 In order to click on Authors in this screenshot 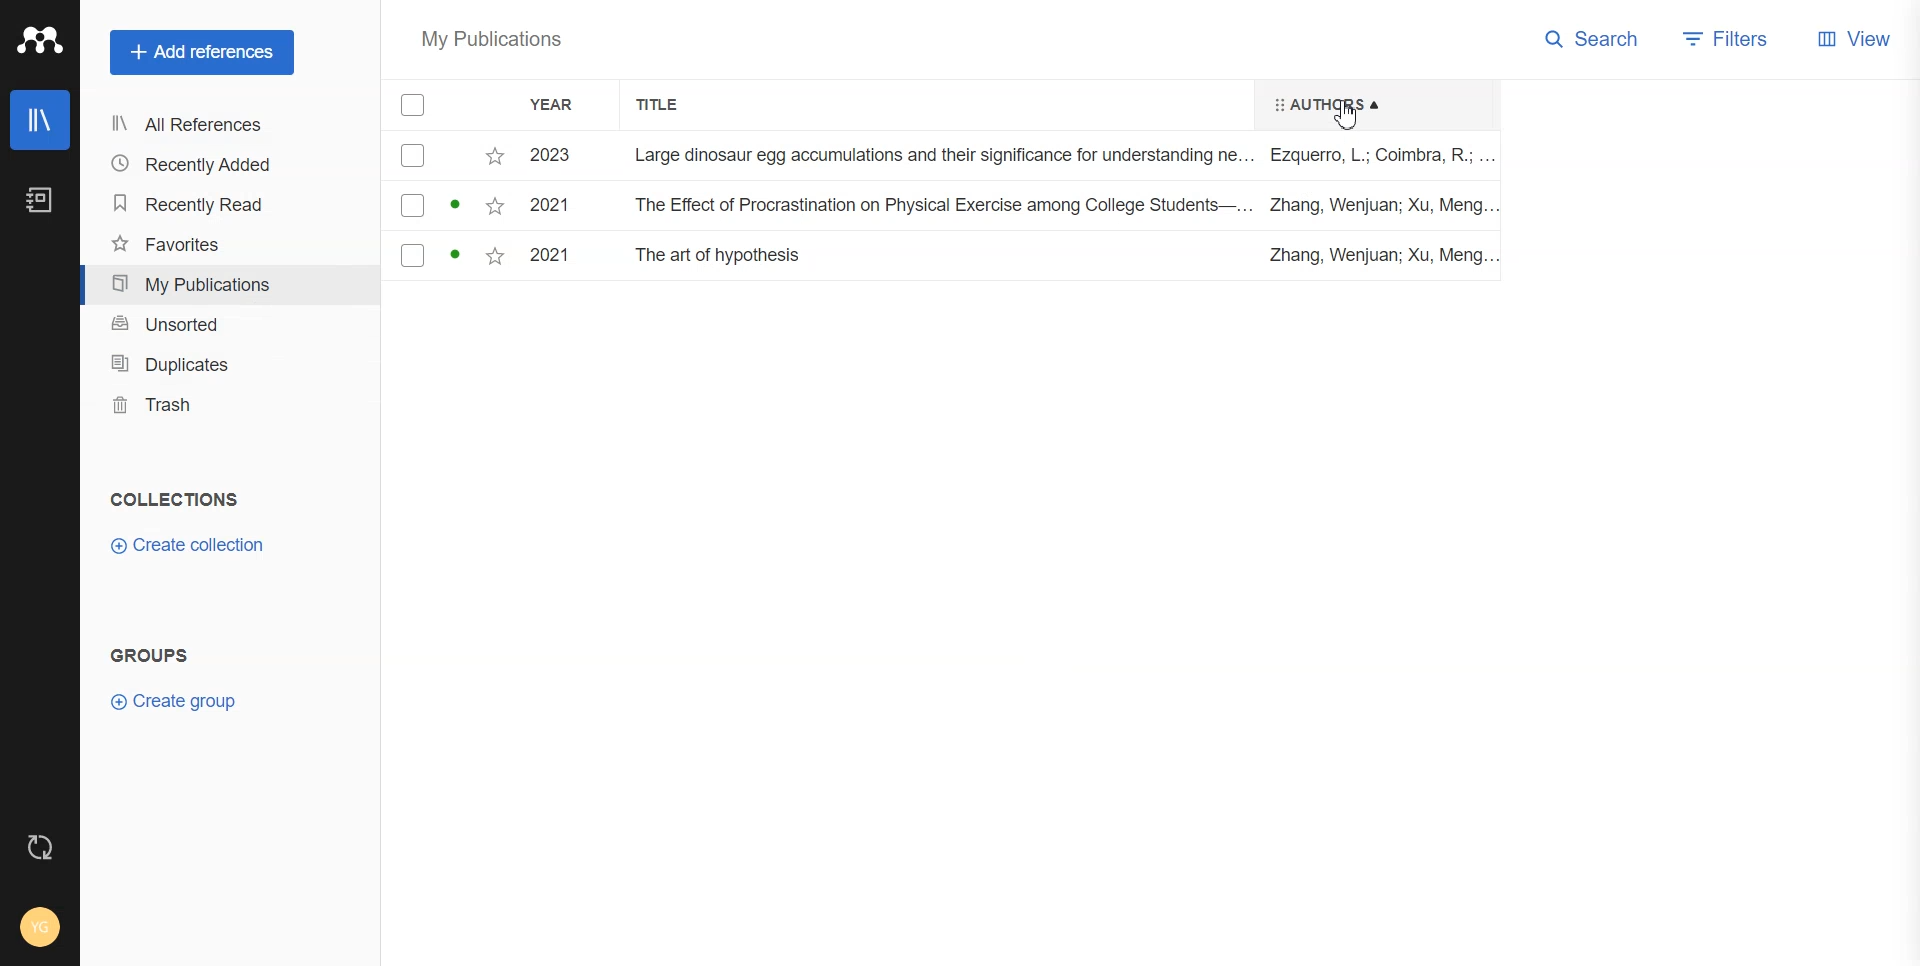, I will do `click(1319, 103)`.